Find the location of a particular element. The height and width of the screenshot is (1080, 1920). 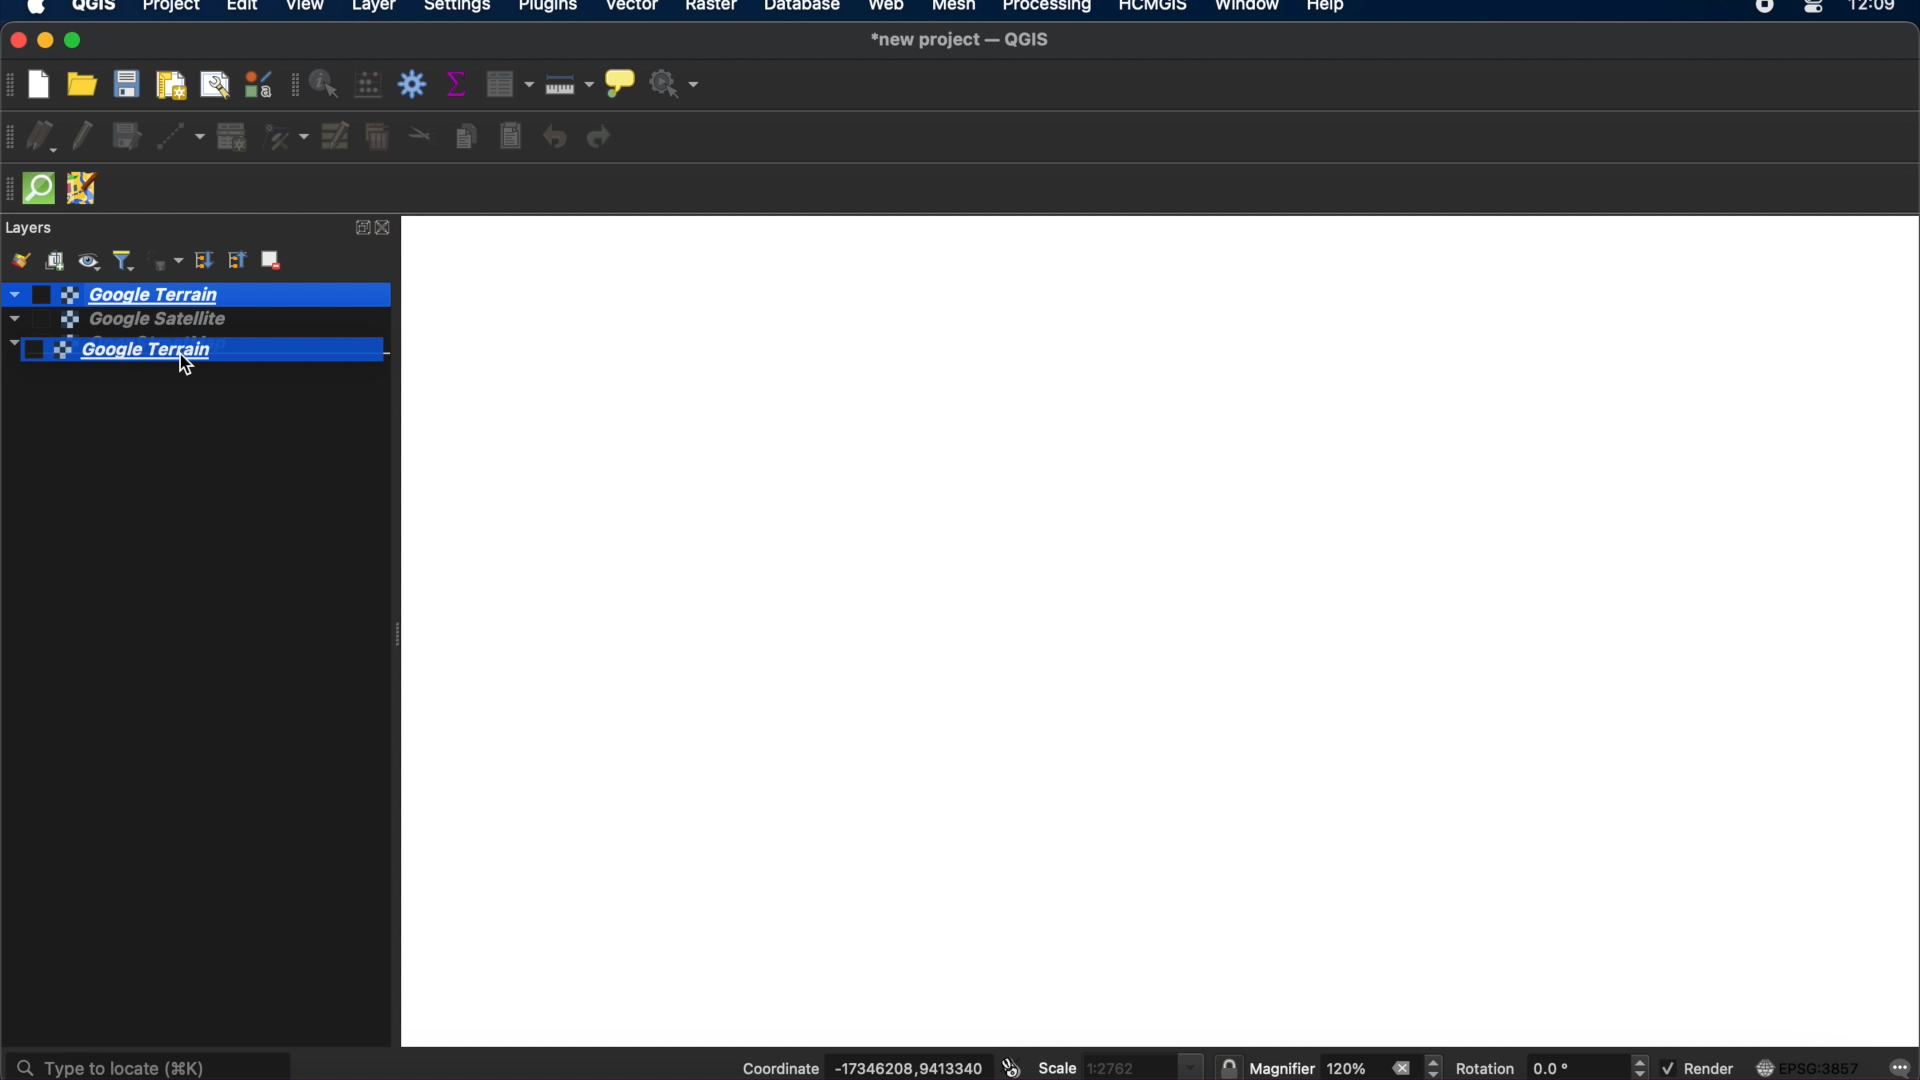

mesh is located at coordinates (952, 8).